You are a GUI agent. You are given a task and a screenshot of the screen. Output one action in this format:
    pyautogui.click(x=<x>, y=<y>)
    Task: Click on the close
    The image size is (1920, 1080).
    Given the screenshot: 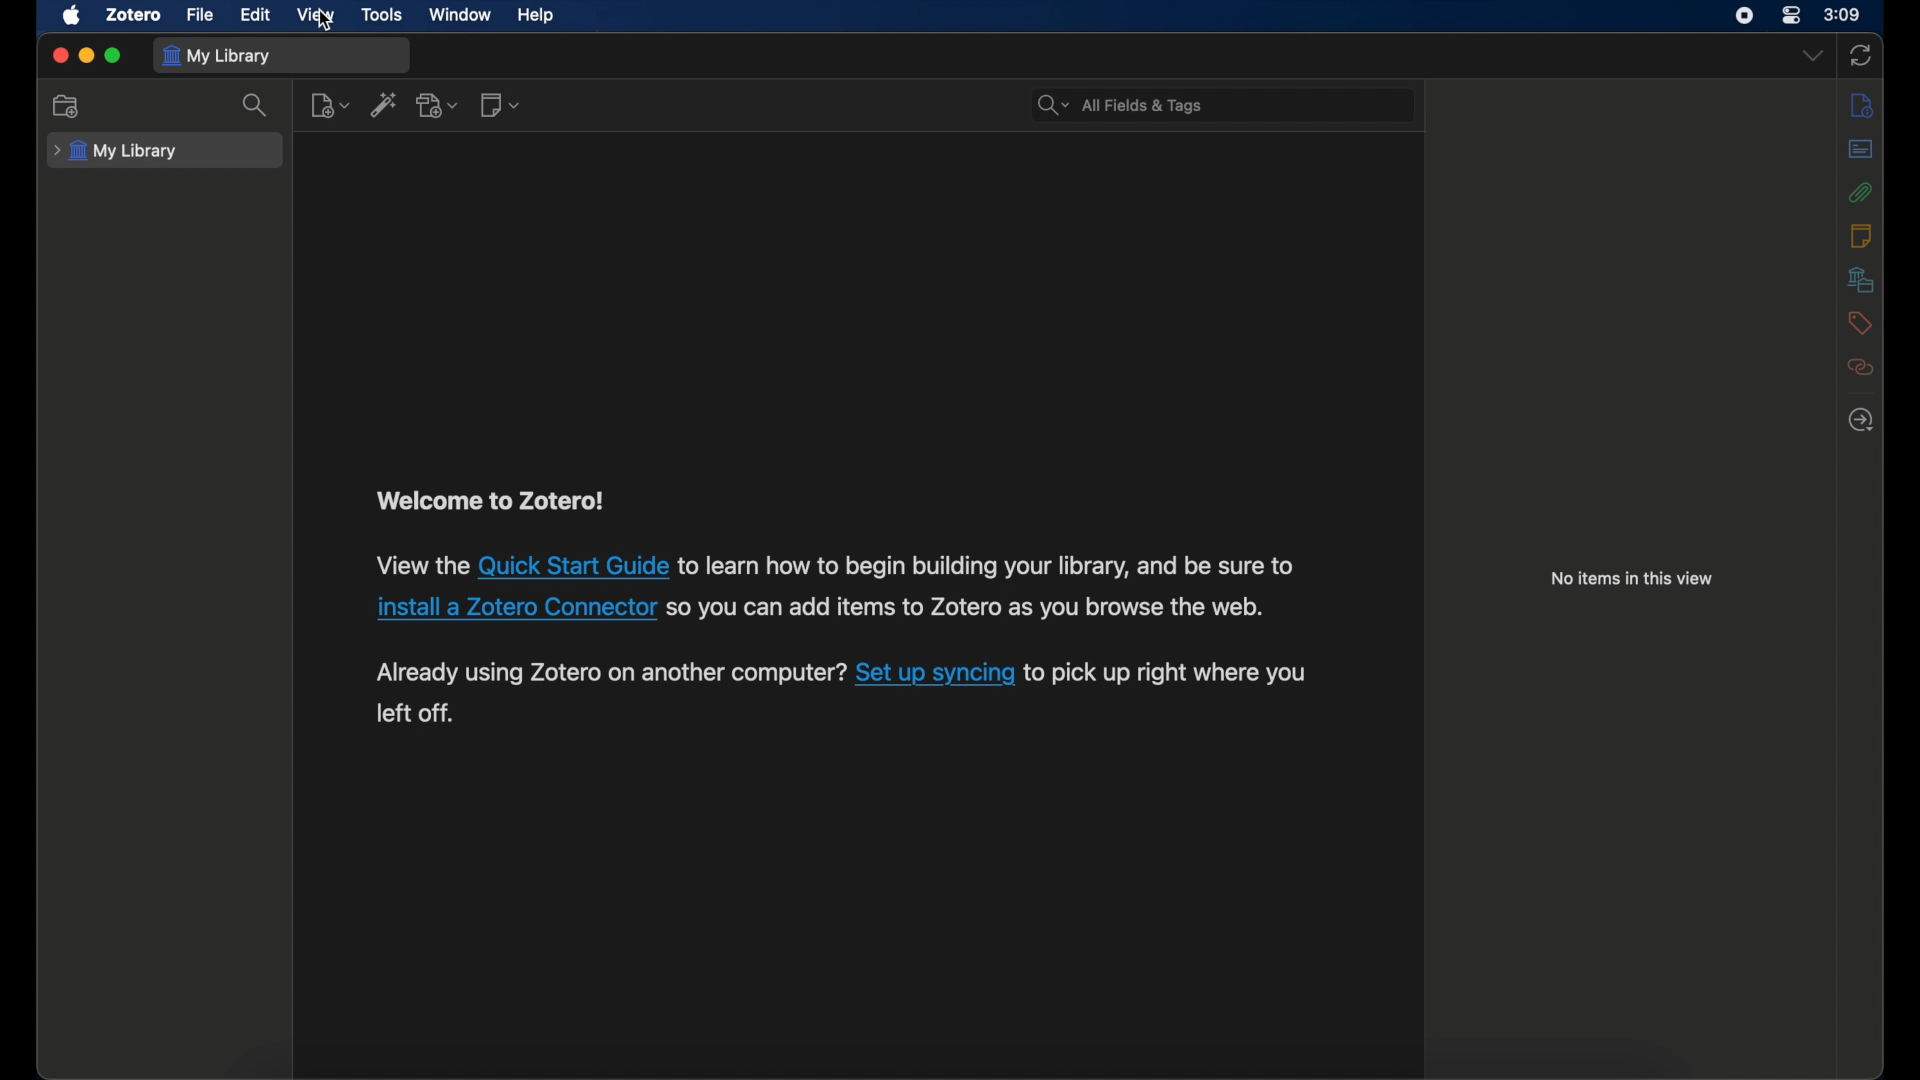 What is the action you would take?
    pyautogui.click(x=60, y=55)
    